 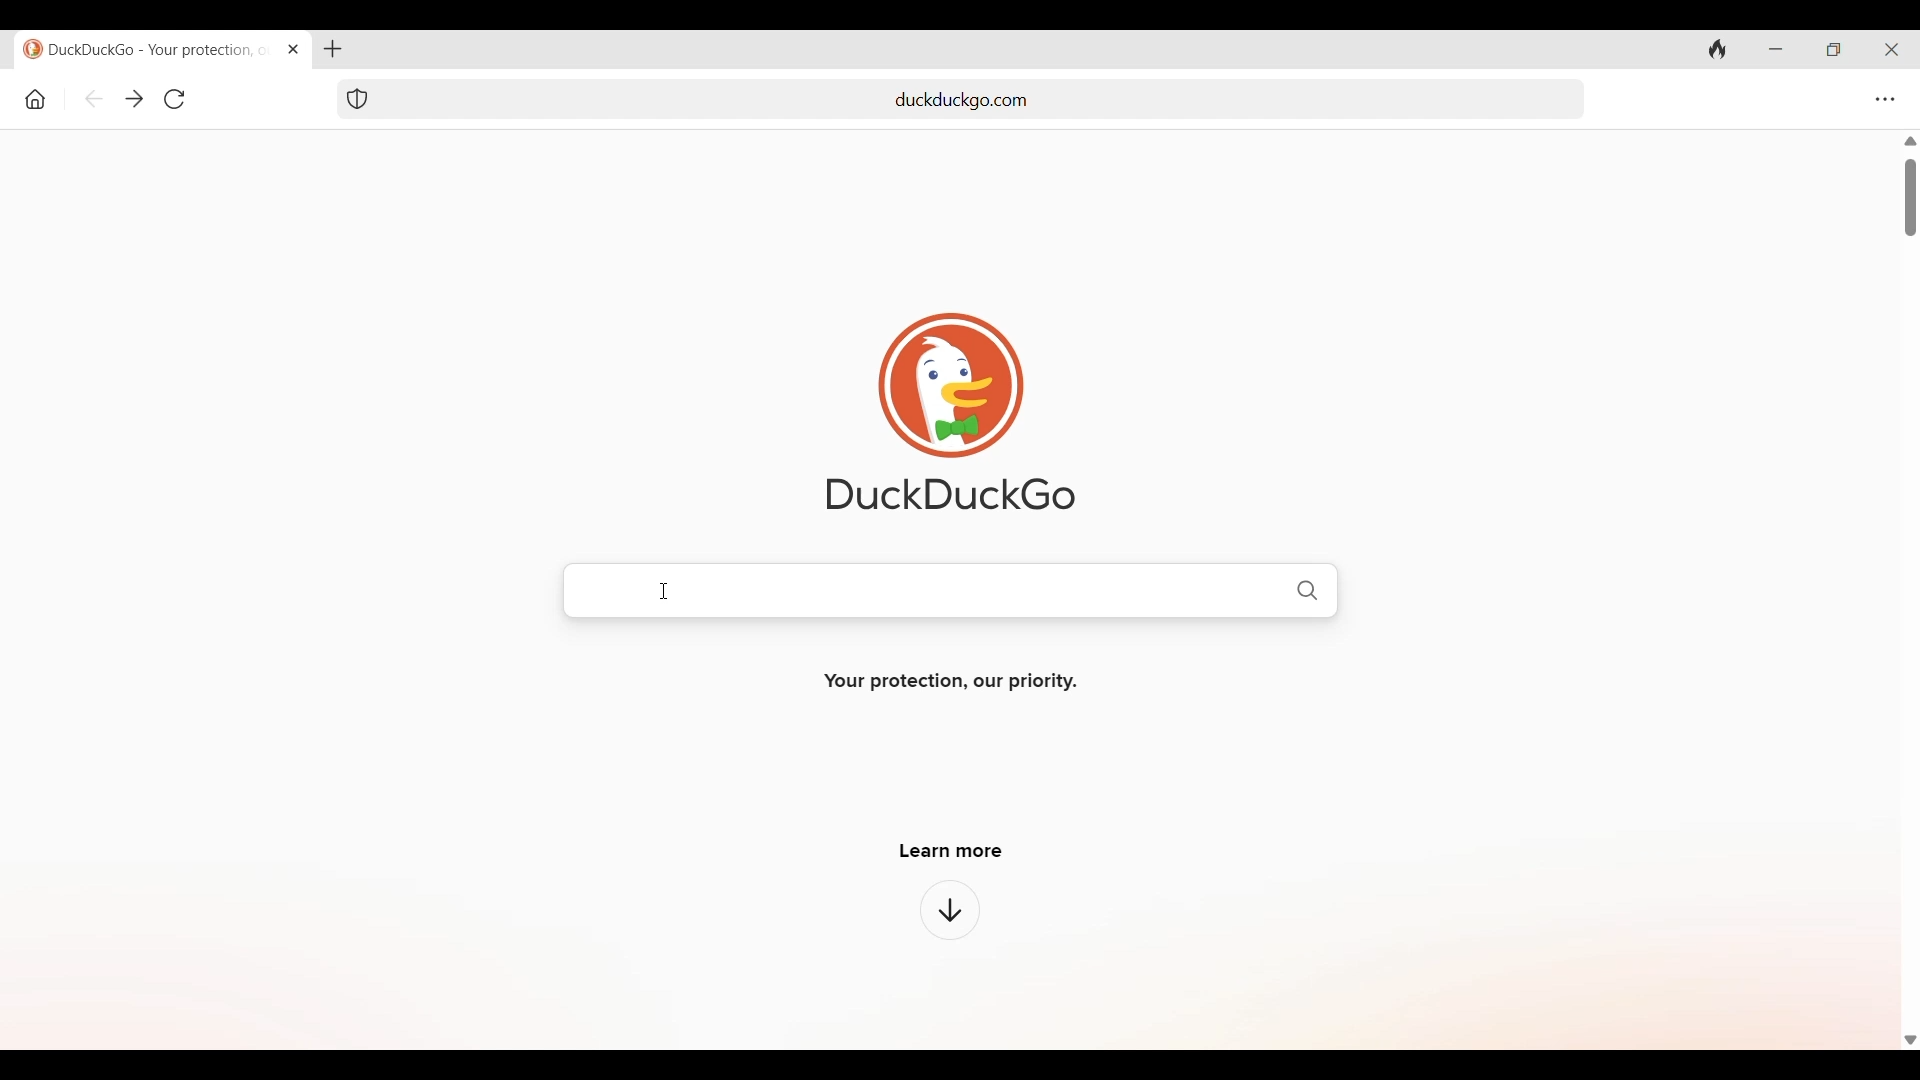 What do you see at coordinates (292, 50) in the screenshot?
I see `Close tab` at bounding box center [292, 50].